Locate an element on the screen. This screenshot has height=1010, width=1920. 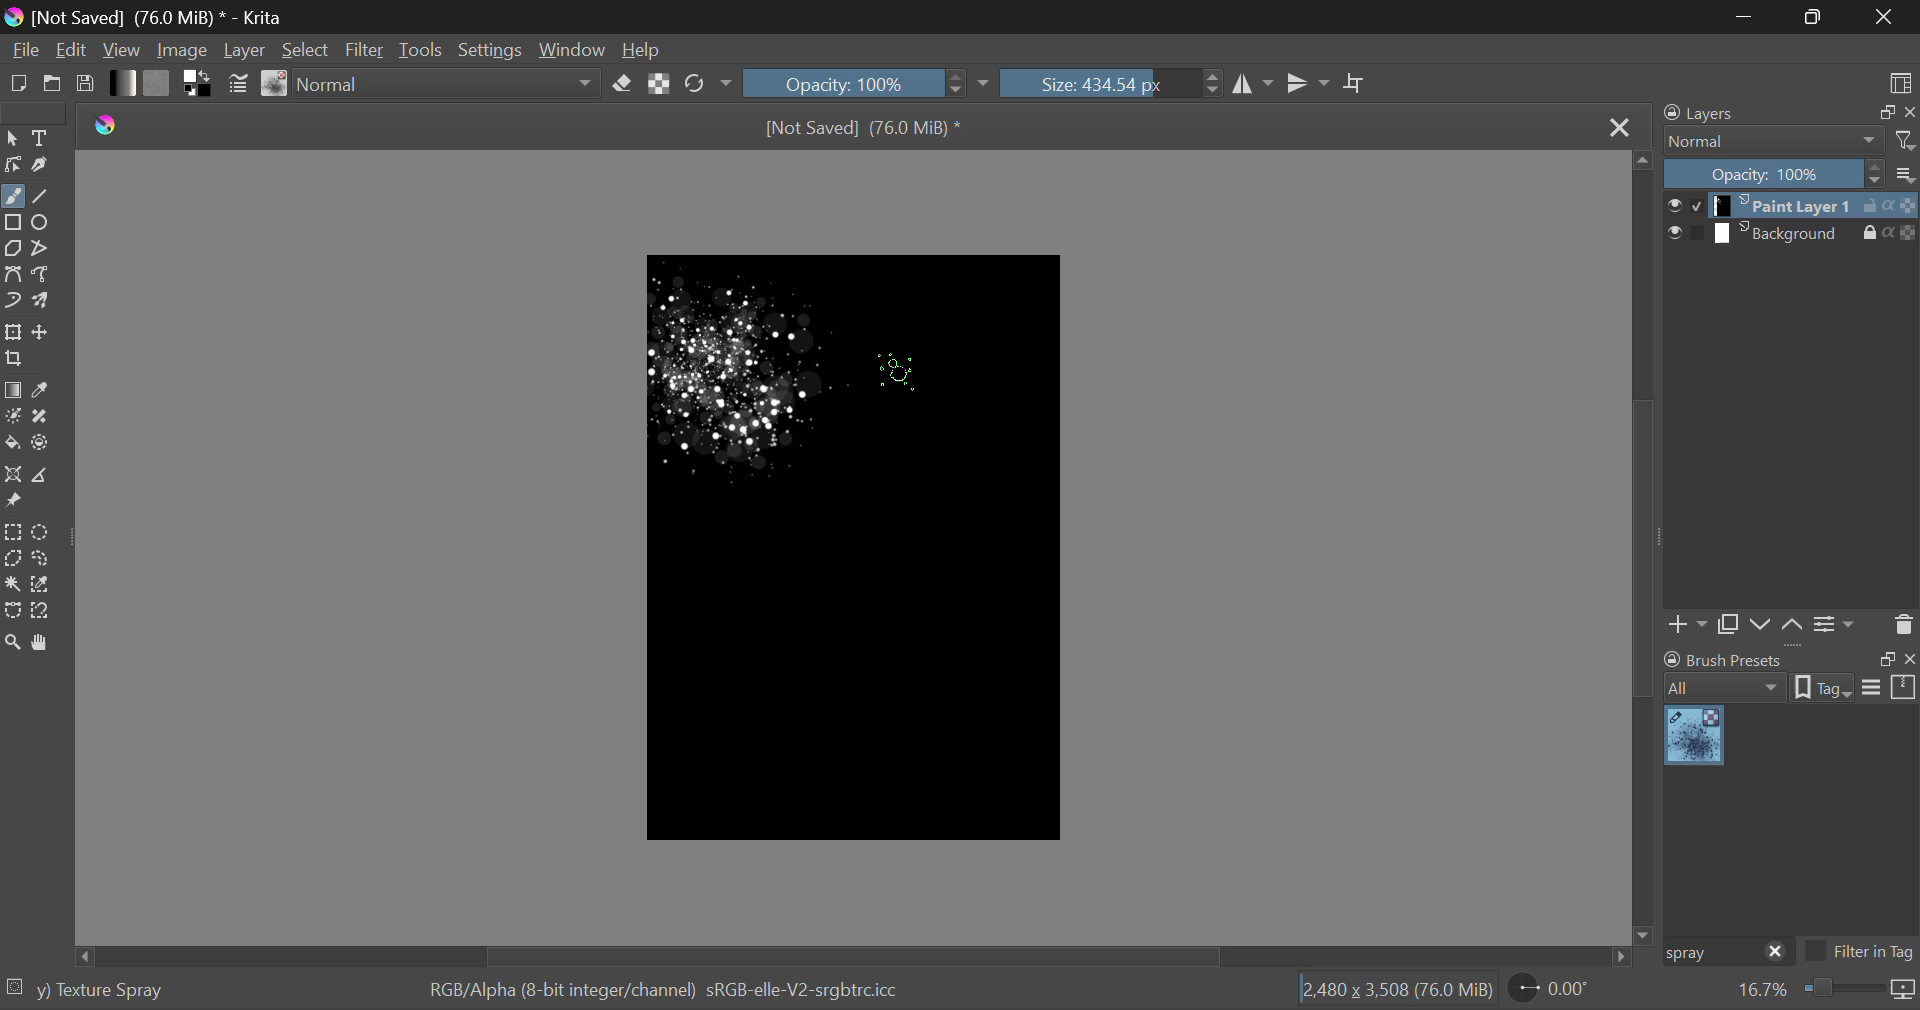
Zoom is located at coordinates (14, 645).